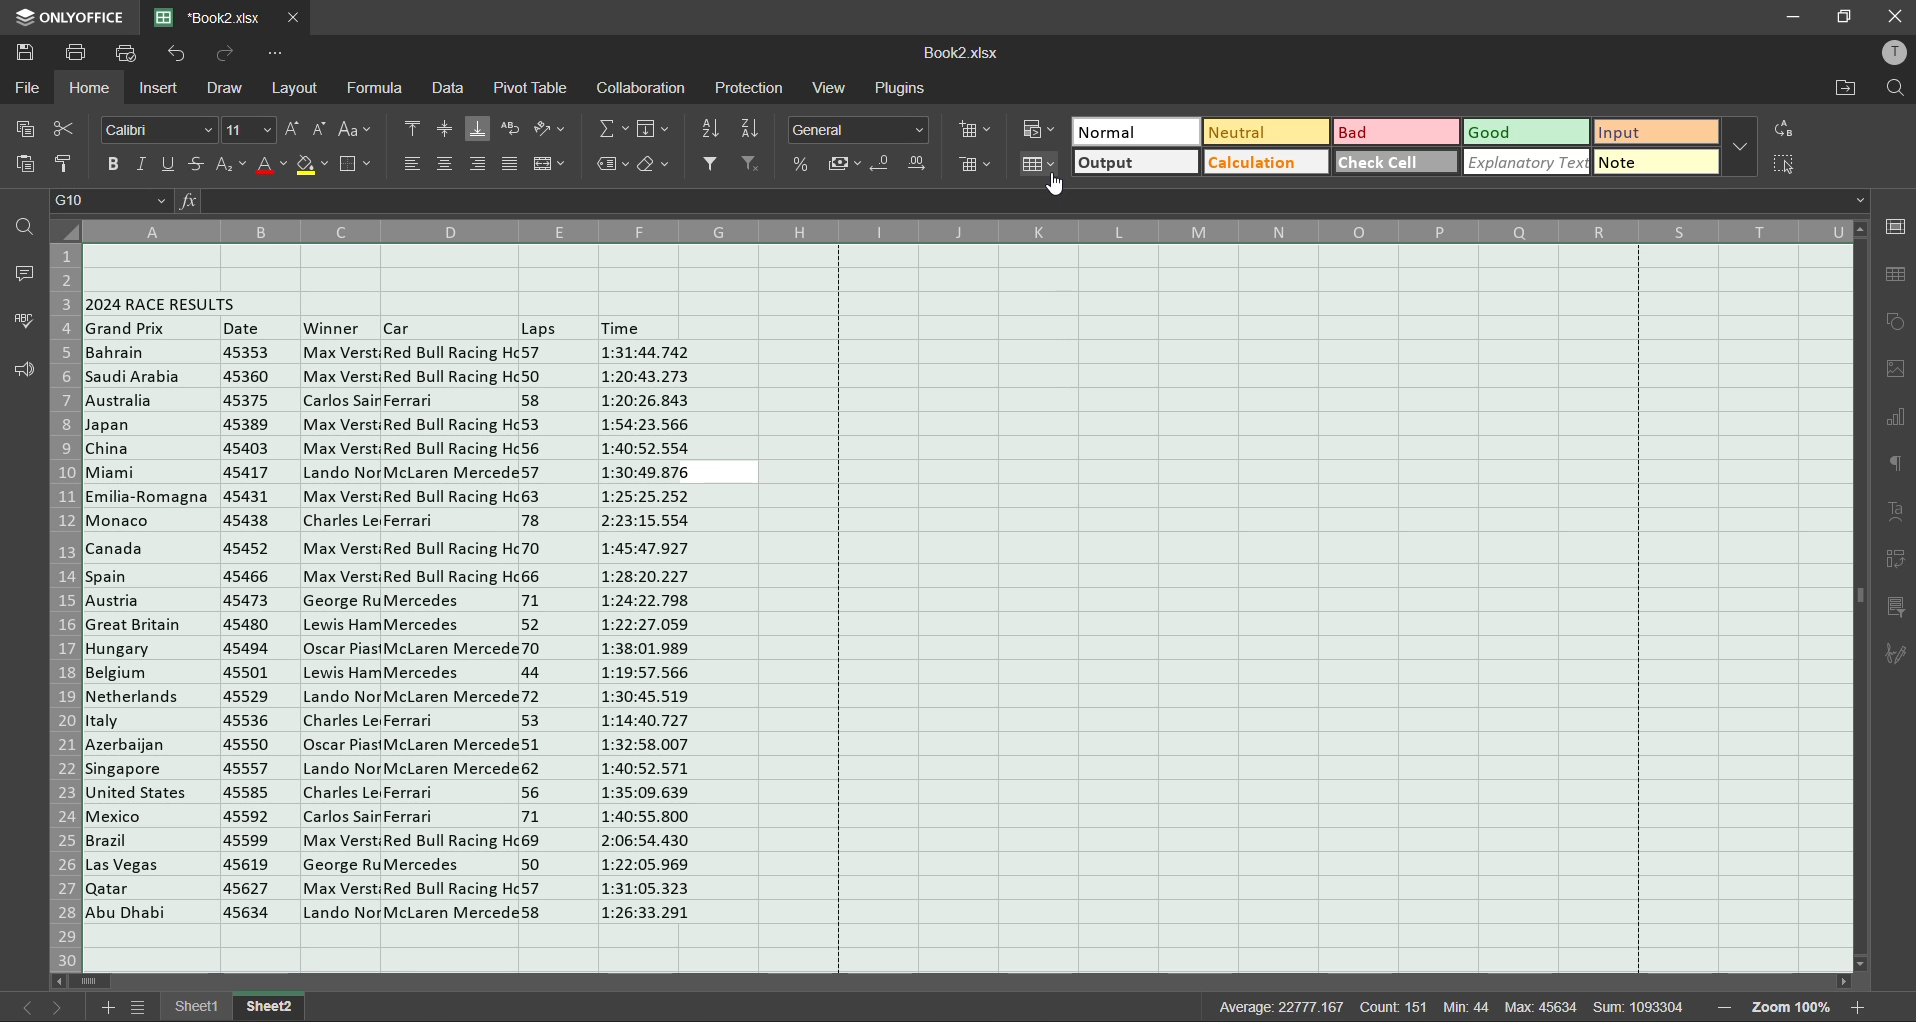 This screenshot has width=1916, height=1022. I want to click on fields, so click(653, 130).